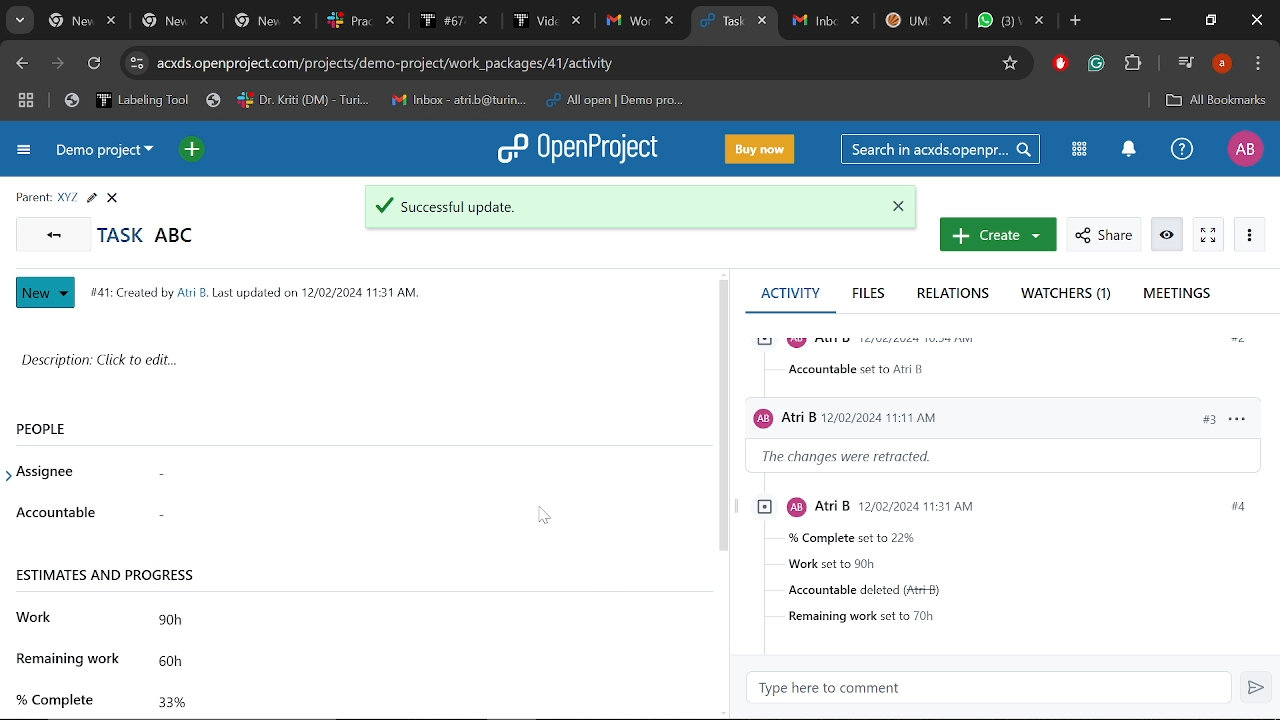  What do you see at coordinates (1061, 64) in the screenshot?
I see `Addblock` at bounding box center [1061, 64].